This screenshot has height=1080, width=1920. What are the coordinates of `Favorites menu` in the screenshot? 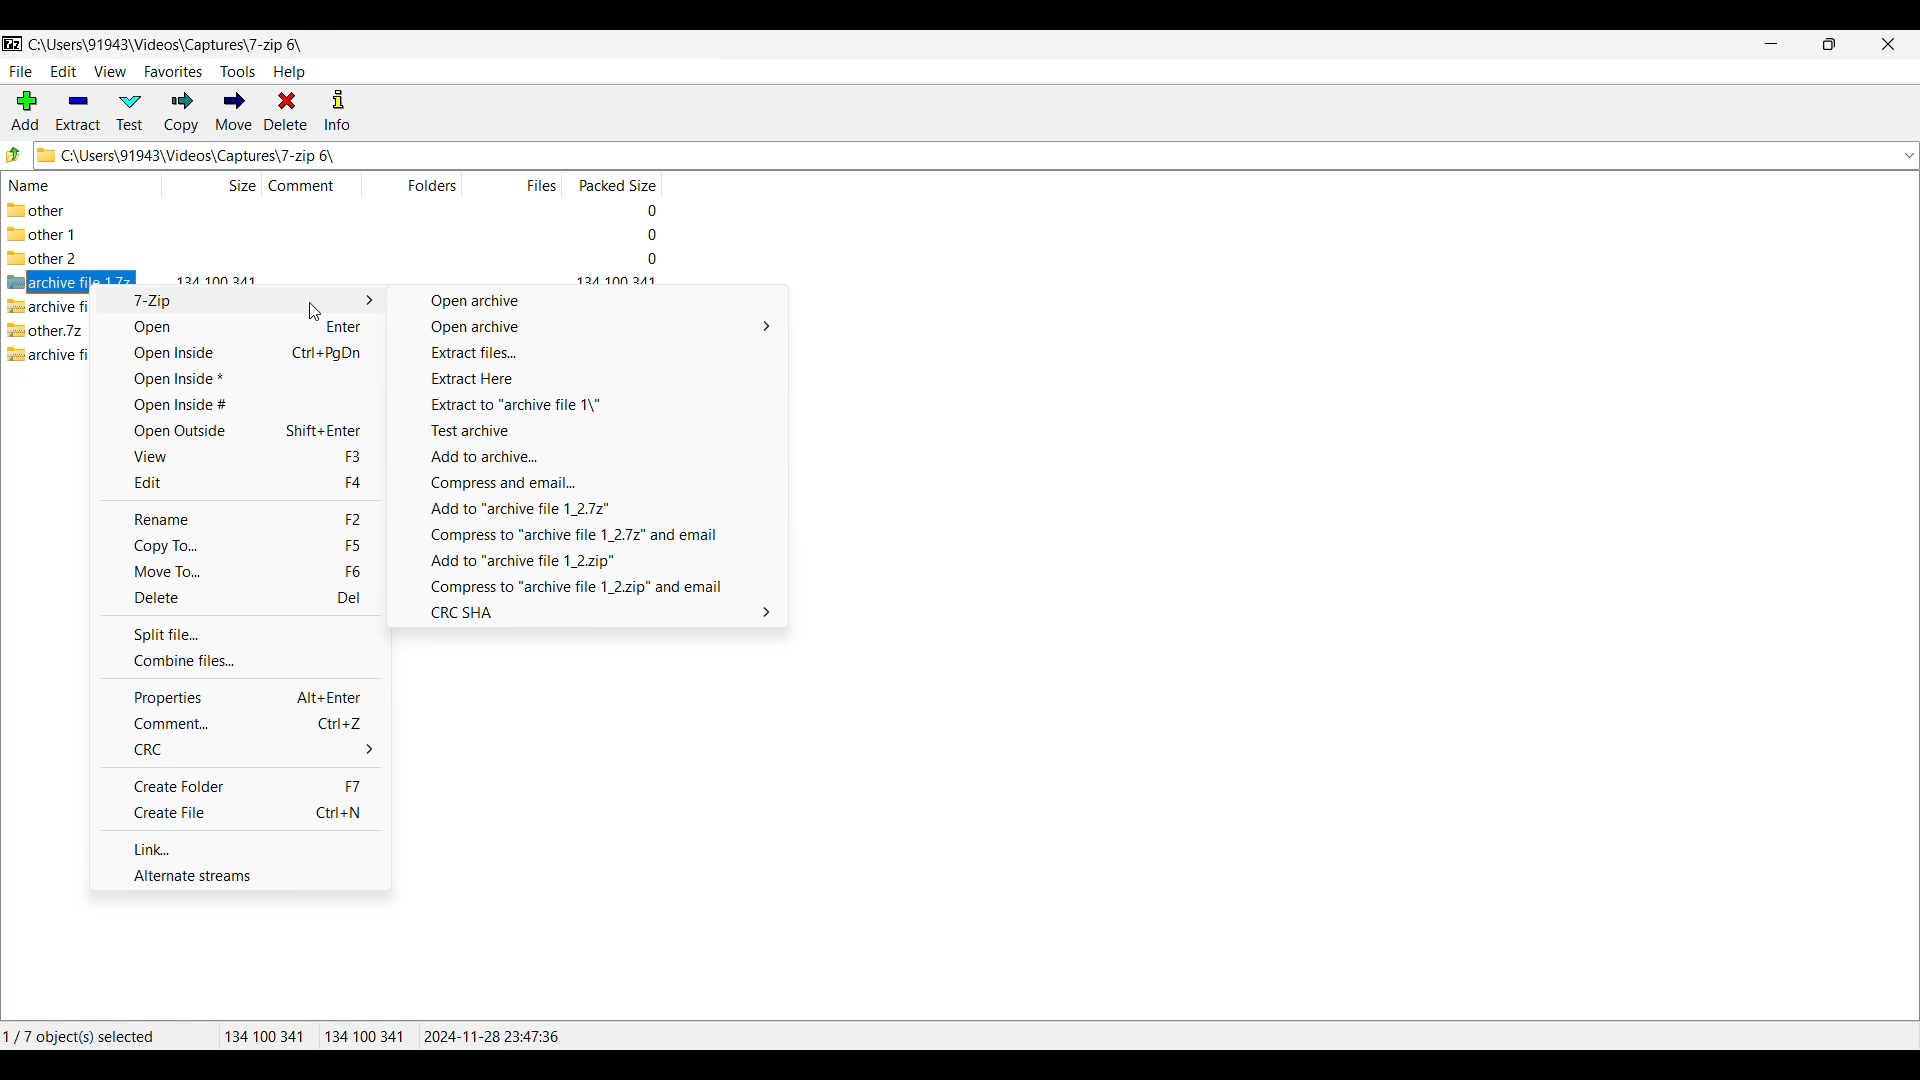 It's located at (173, 72).